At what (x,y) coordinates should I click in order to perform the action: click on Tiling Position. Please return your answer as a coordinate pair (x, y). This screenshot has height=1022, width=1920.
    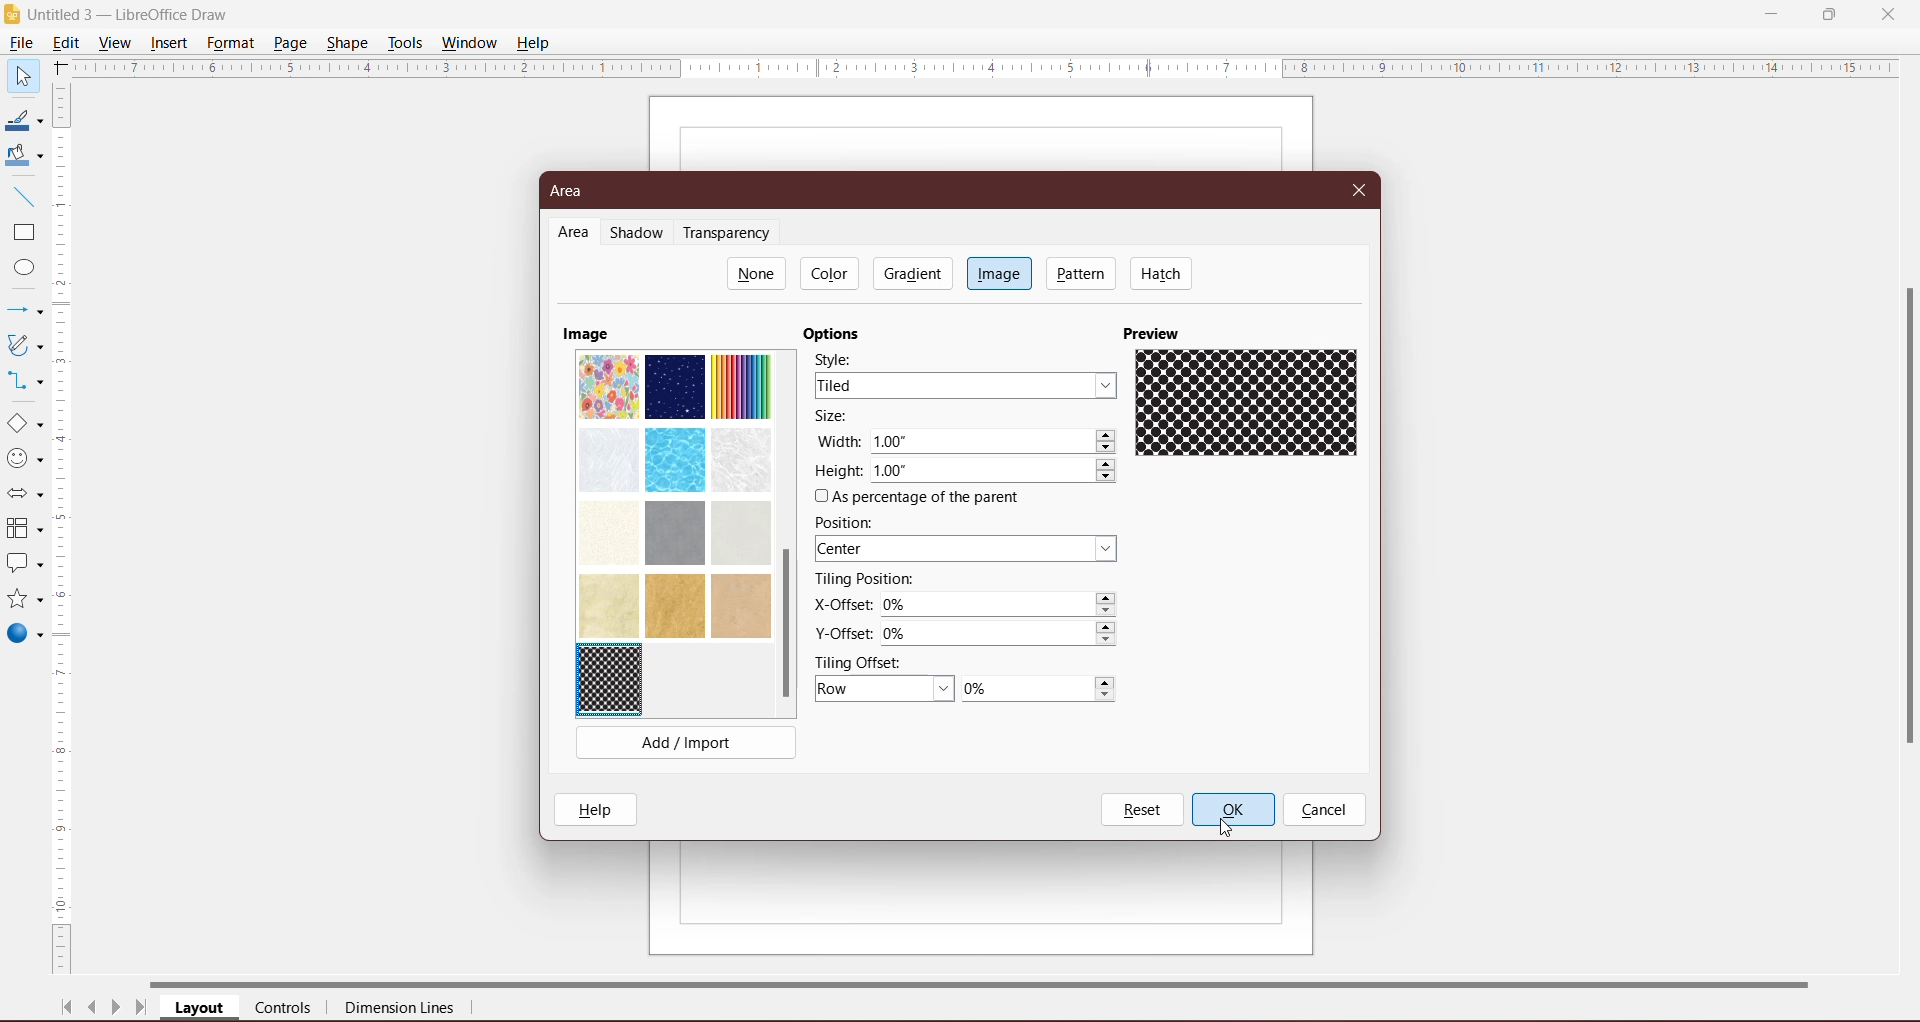
    Looking at the image, I should click on (865, 579).